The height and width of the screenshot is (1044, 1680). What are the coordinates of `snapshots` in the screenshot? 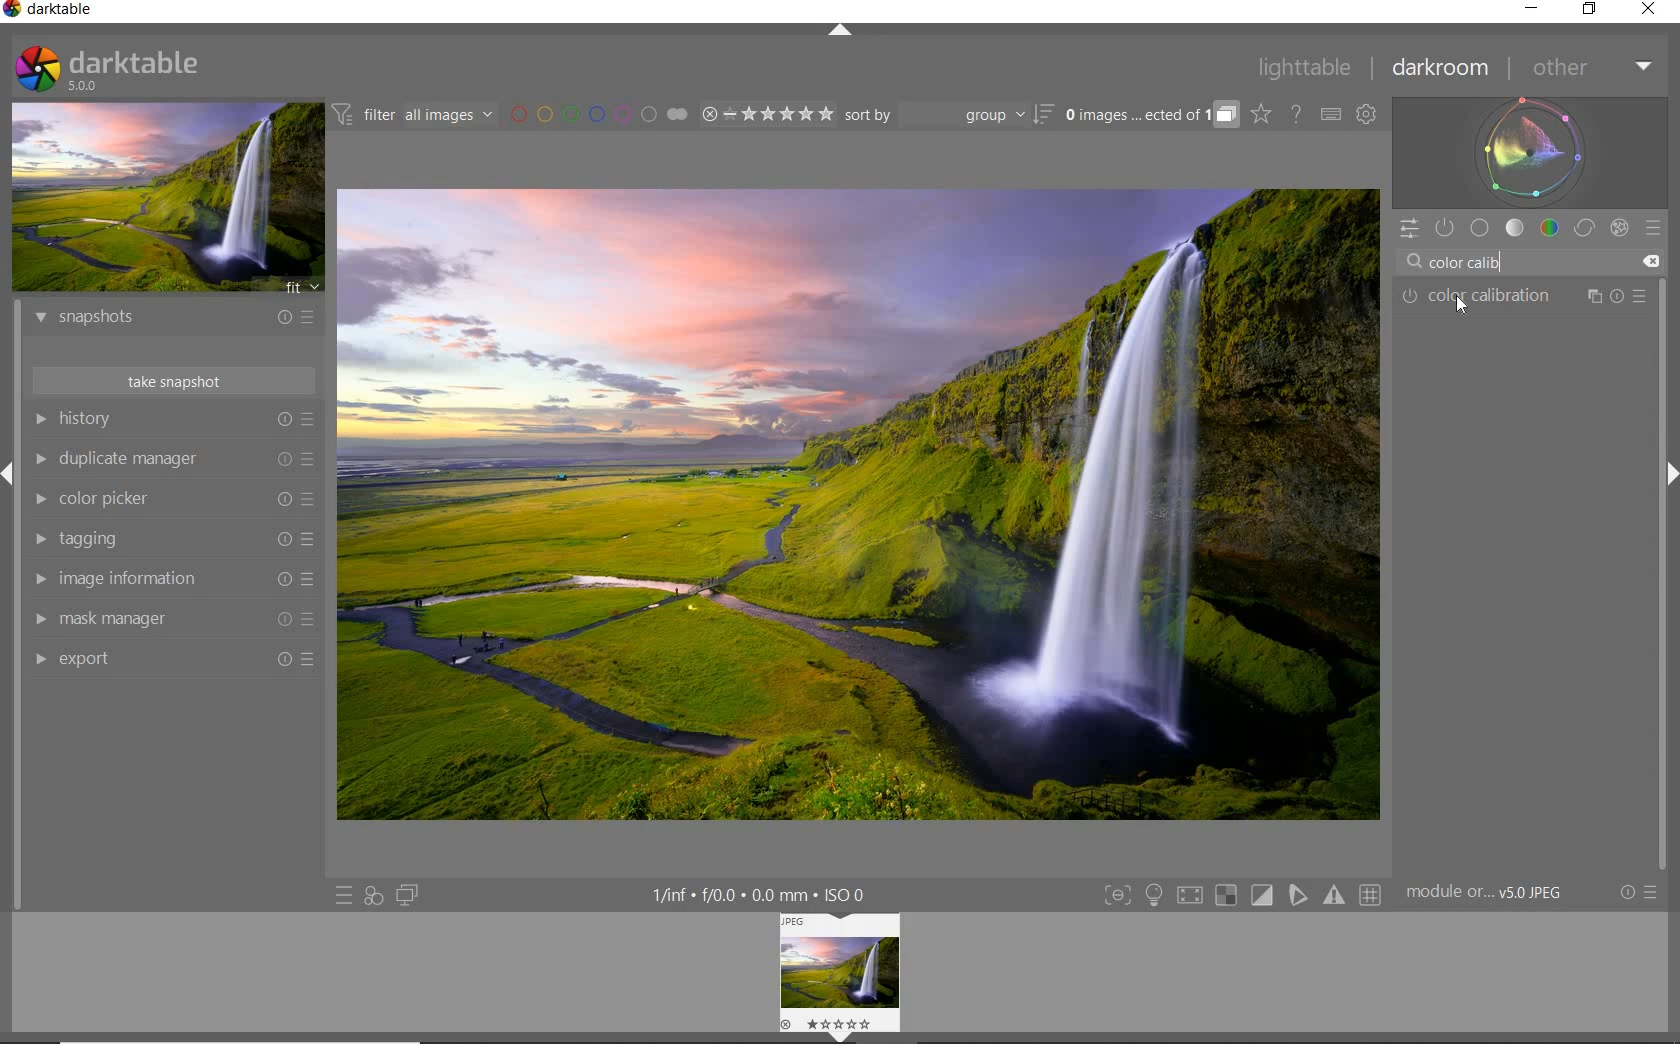 It's located at (179, 320).